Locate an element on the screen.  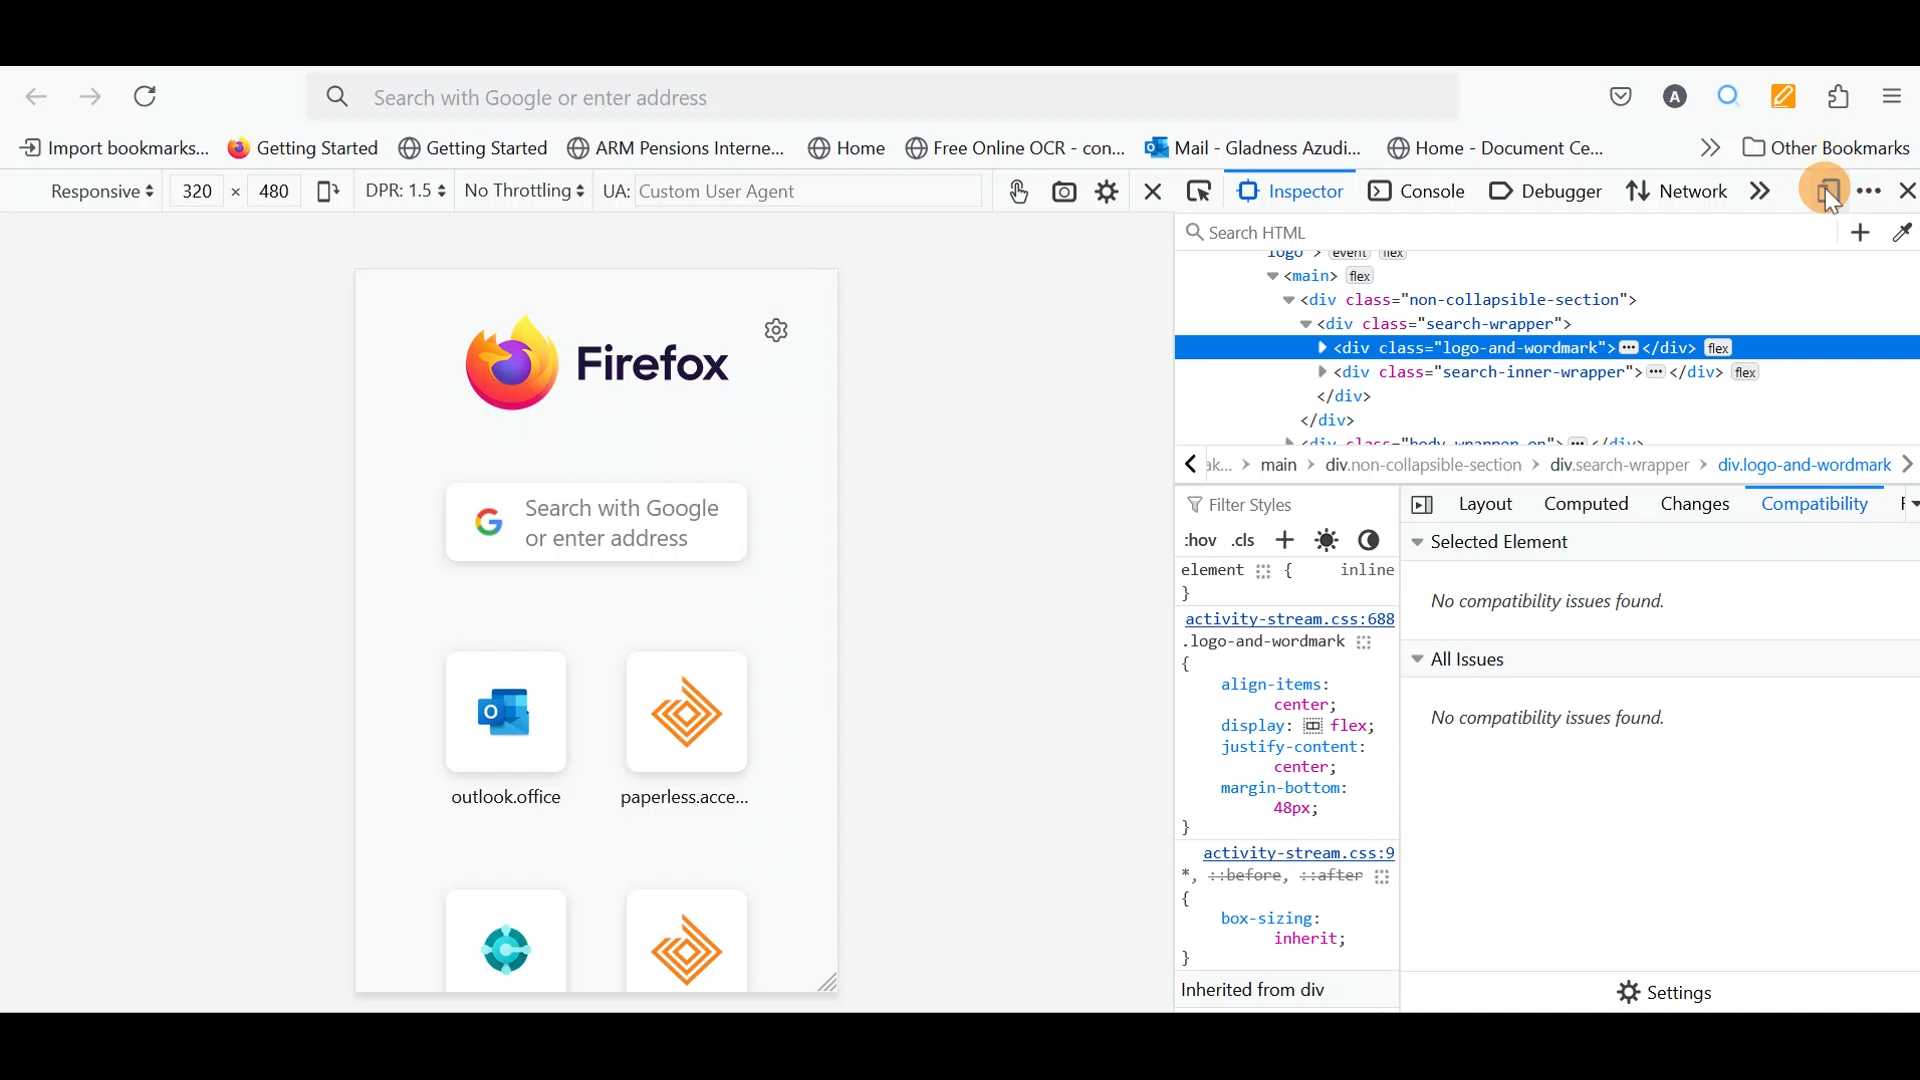
Computed is located at coordinates (1587, 508).